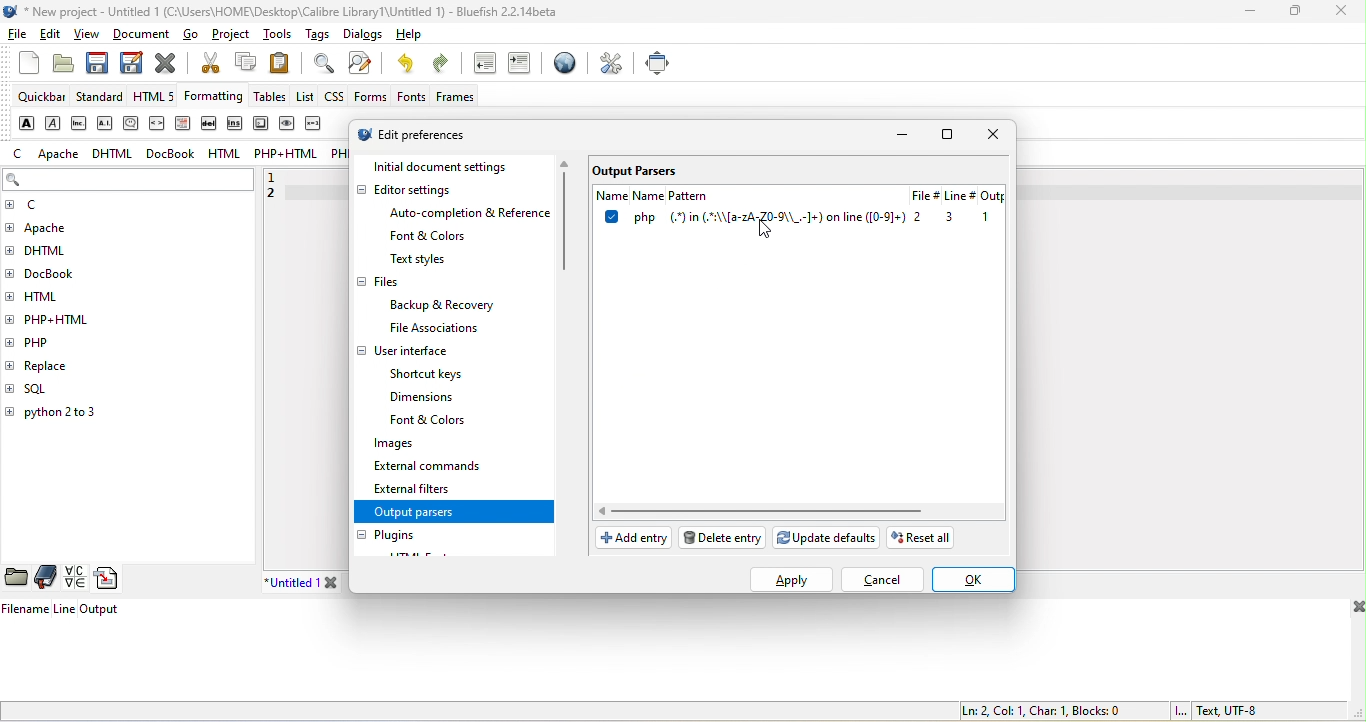 This screenshot has height=722, width=1366. I want to click on replace, so click(79, 363).